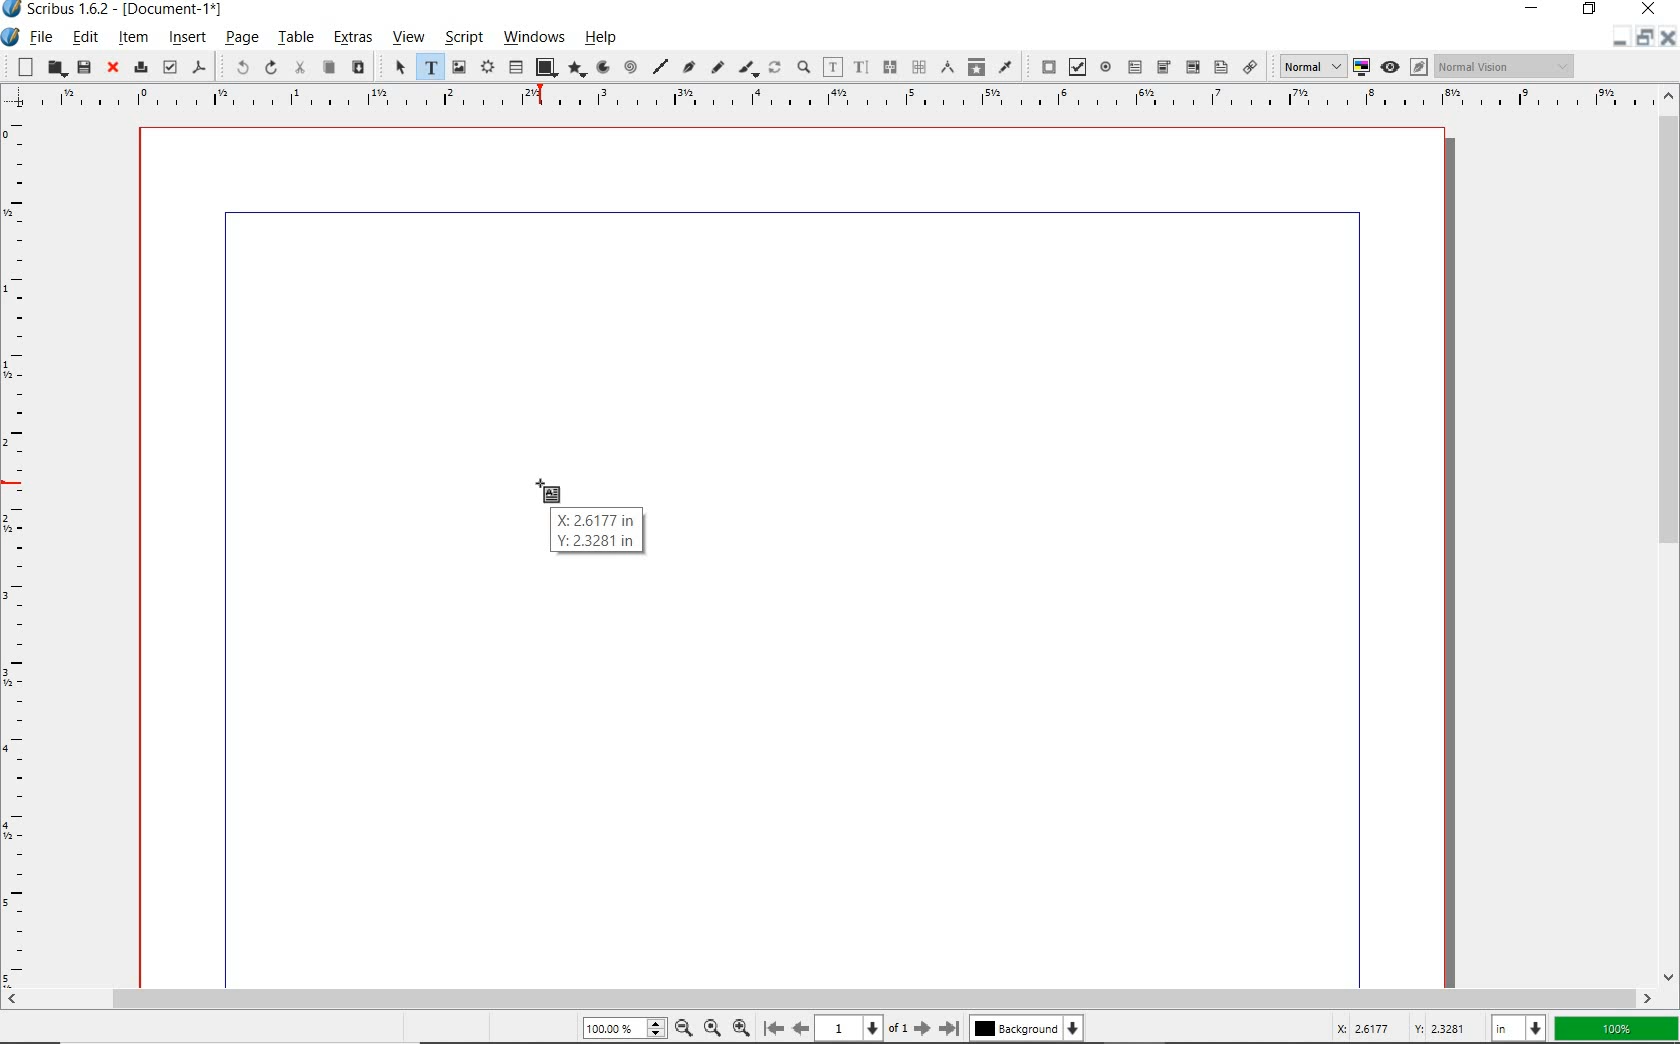 This screenshot has width=1680, height=1044. I want to click on pdf text field, so click(1136, 67).